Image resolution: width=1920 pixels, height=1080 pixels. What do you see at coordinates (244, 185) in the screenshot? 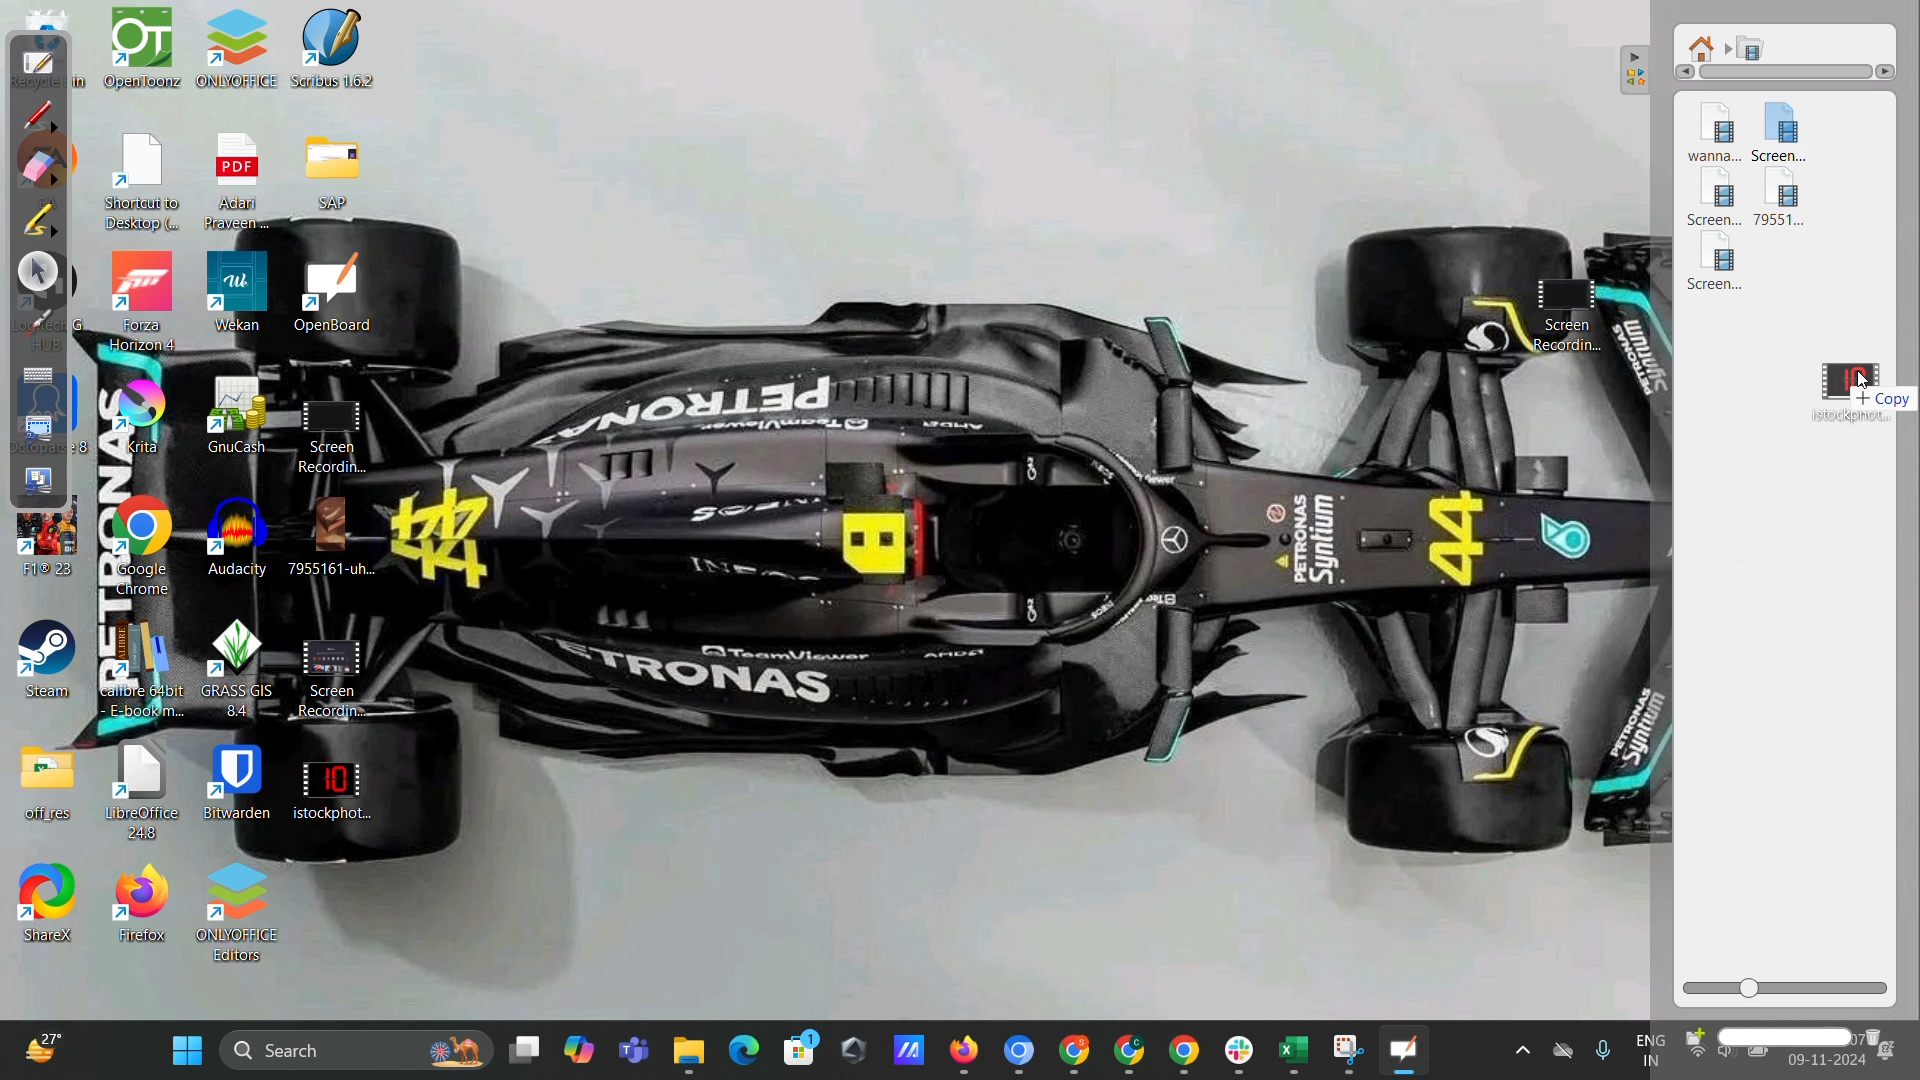
I see `Adan Pravenn` at bounding box center [244, 185].